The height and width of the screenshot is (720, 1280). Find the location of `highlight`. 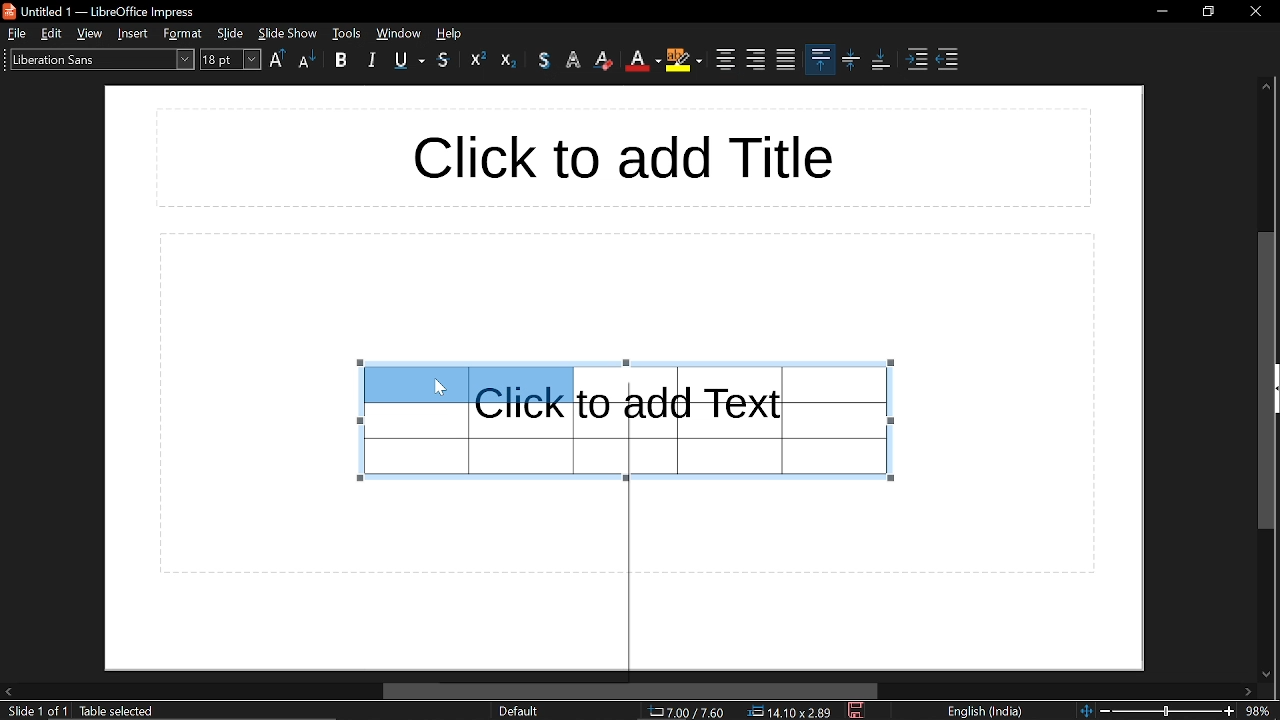

highlight is located at coordinates (683, 62).